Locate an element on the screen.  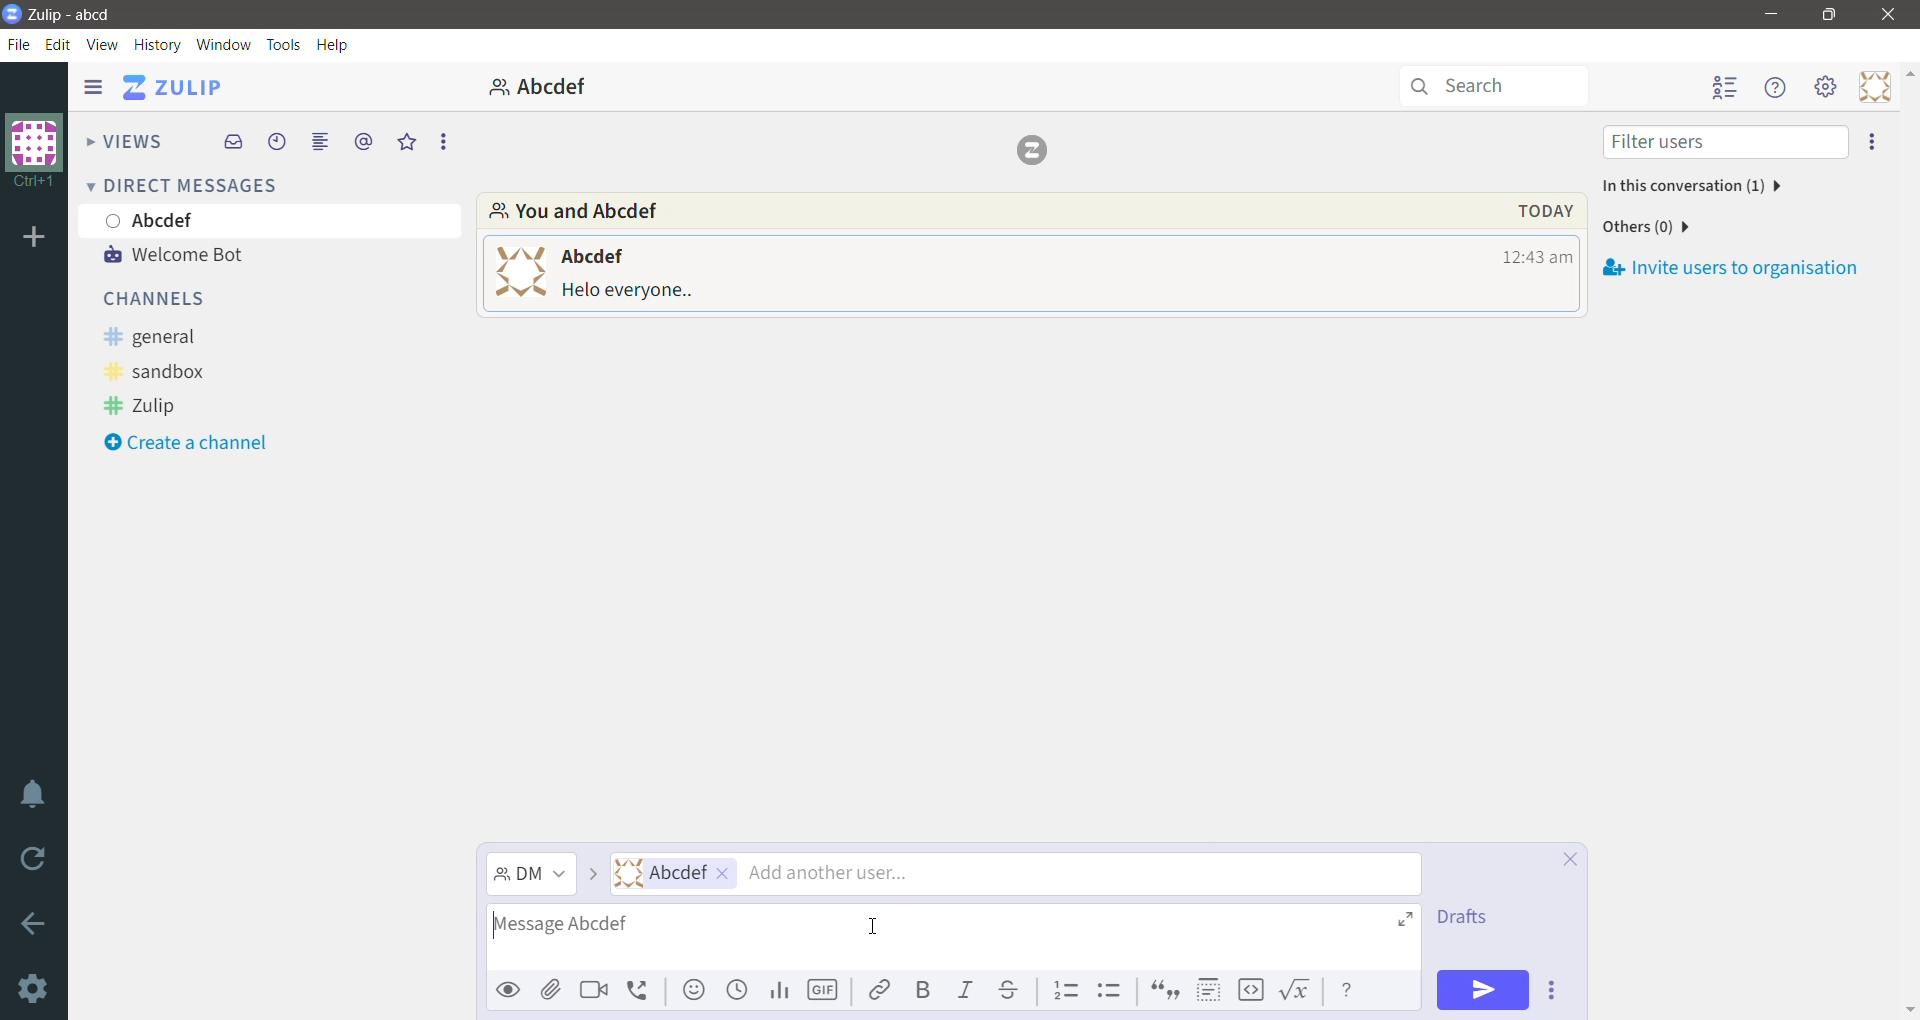
Inbox is located at coordinates (232, 144).